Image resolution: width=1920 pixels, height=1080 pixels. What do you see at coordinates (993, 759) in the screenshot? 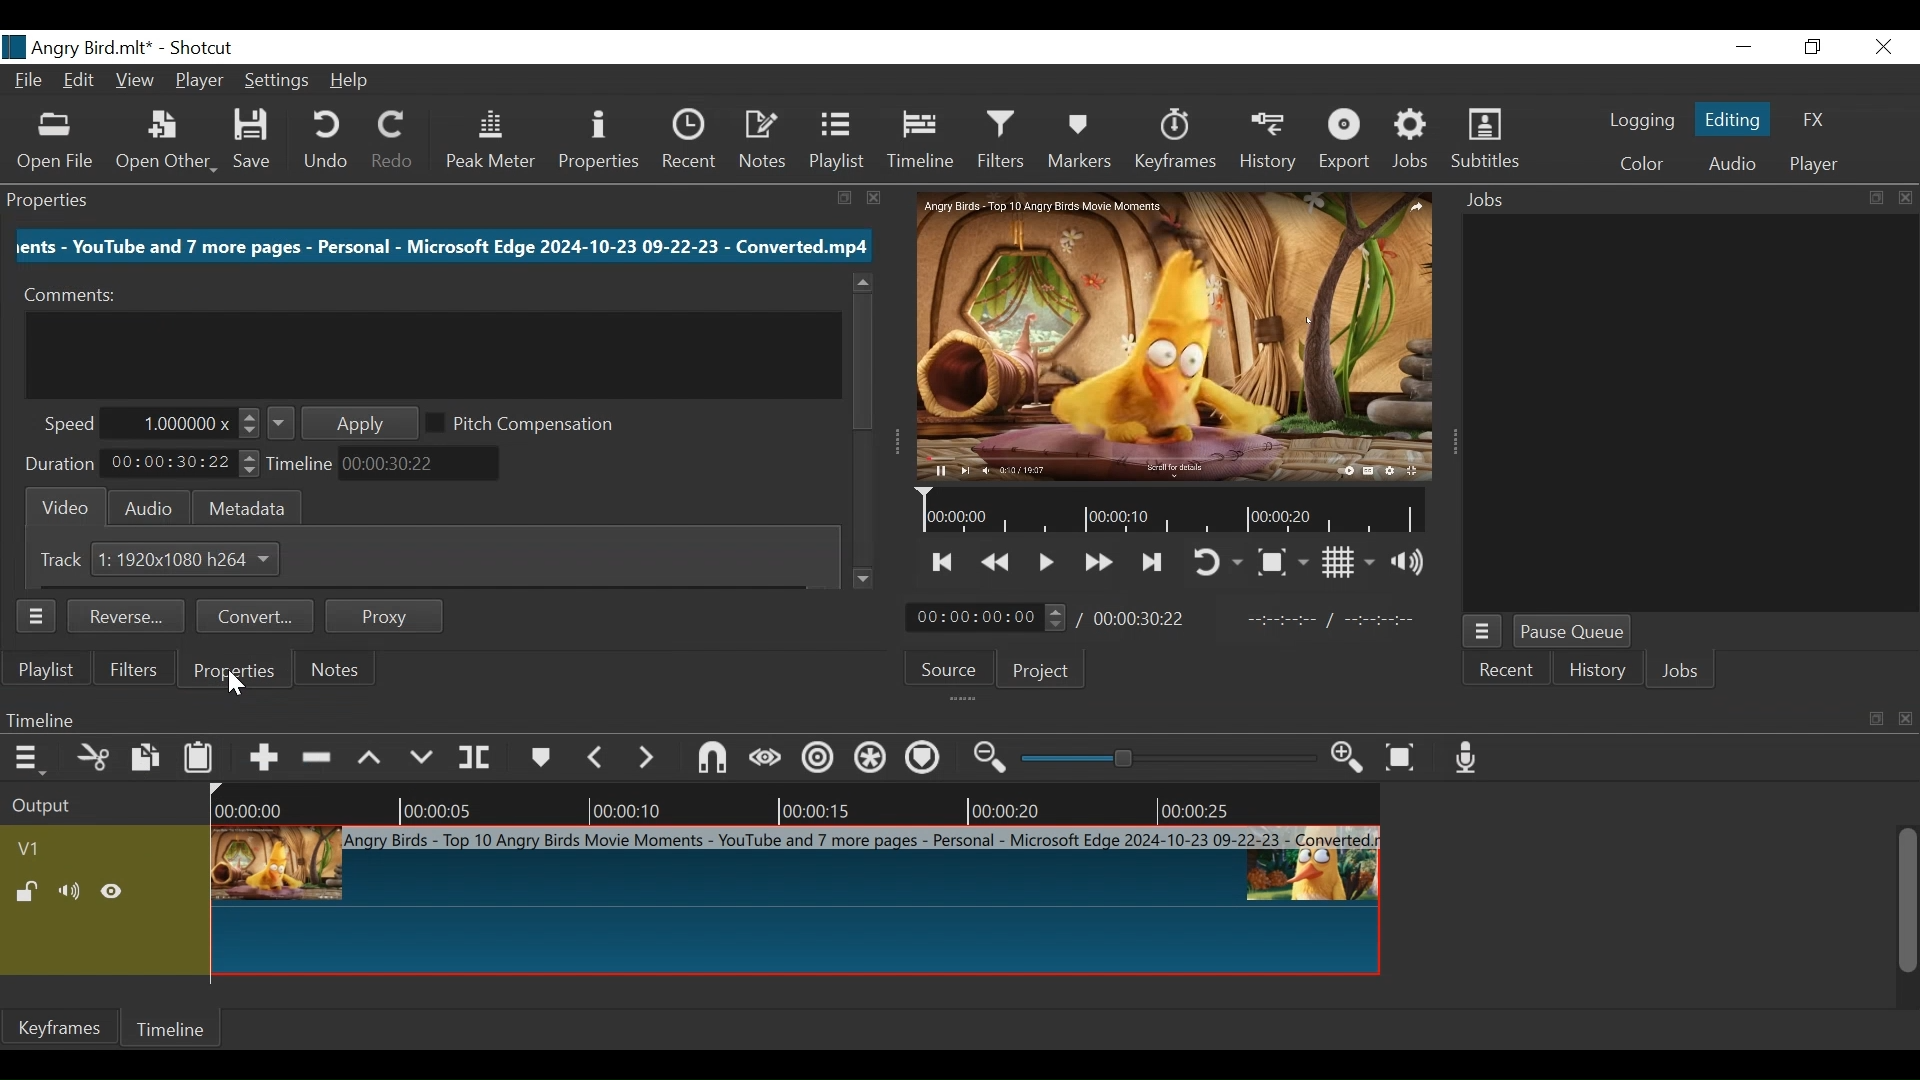
I see `Zoom timeline out` at bounding box center [993, 759].